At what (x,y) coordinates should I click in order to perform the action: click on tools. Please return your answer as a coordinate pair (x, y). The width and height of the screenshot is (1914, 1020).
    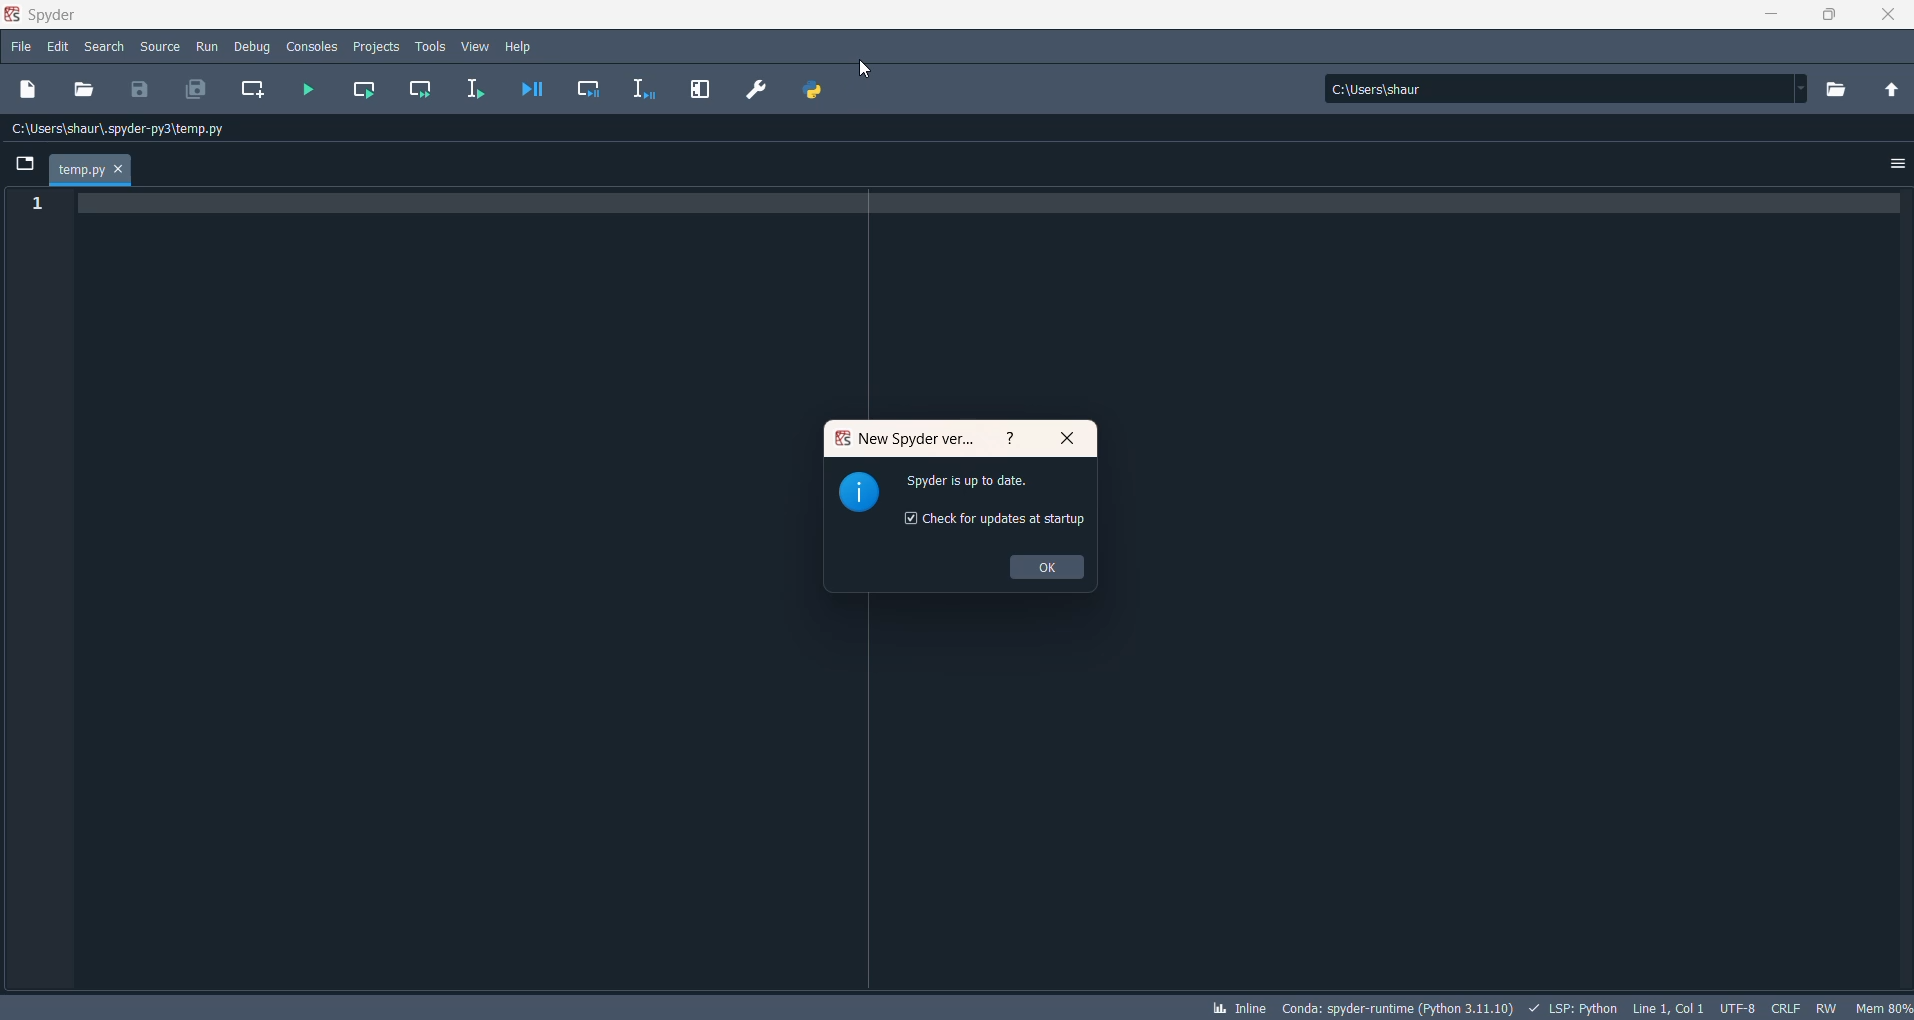
    Looking at the image, I should click on (430, 45).